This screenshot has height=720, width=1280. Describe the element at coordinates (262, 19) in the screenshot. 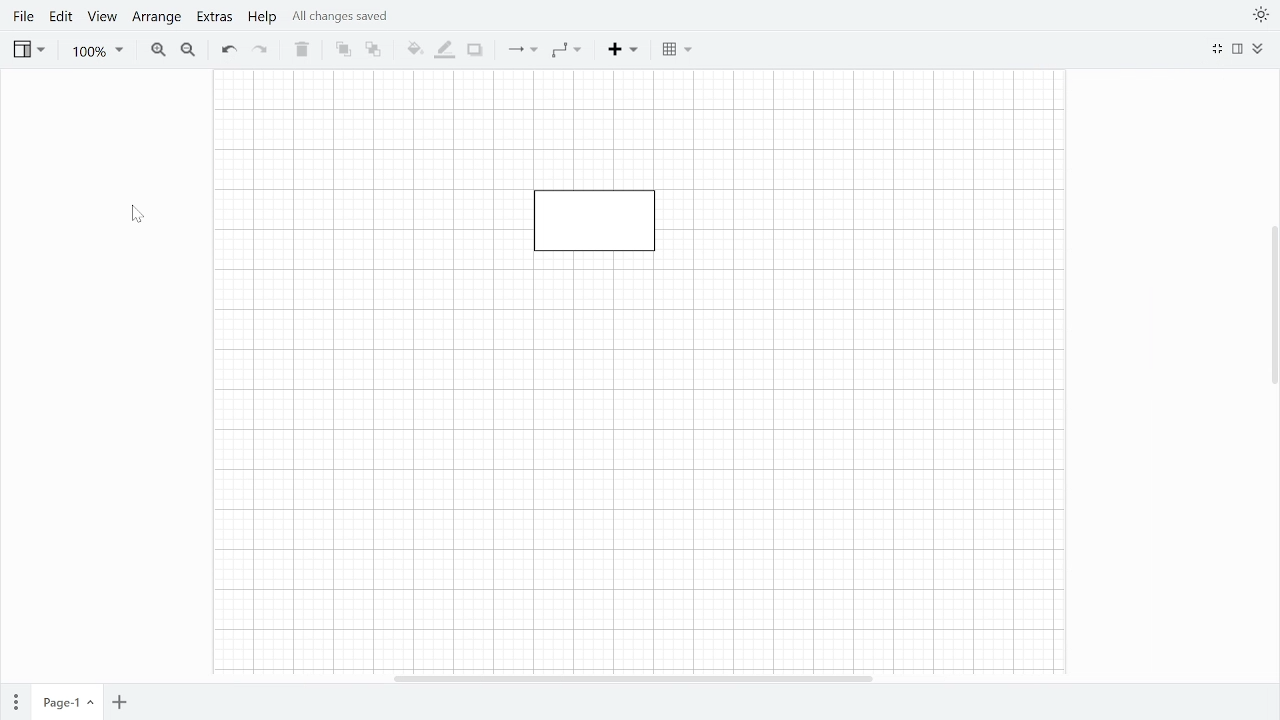

I see `Help` at that location.